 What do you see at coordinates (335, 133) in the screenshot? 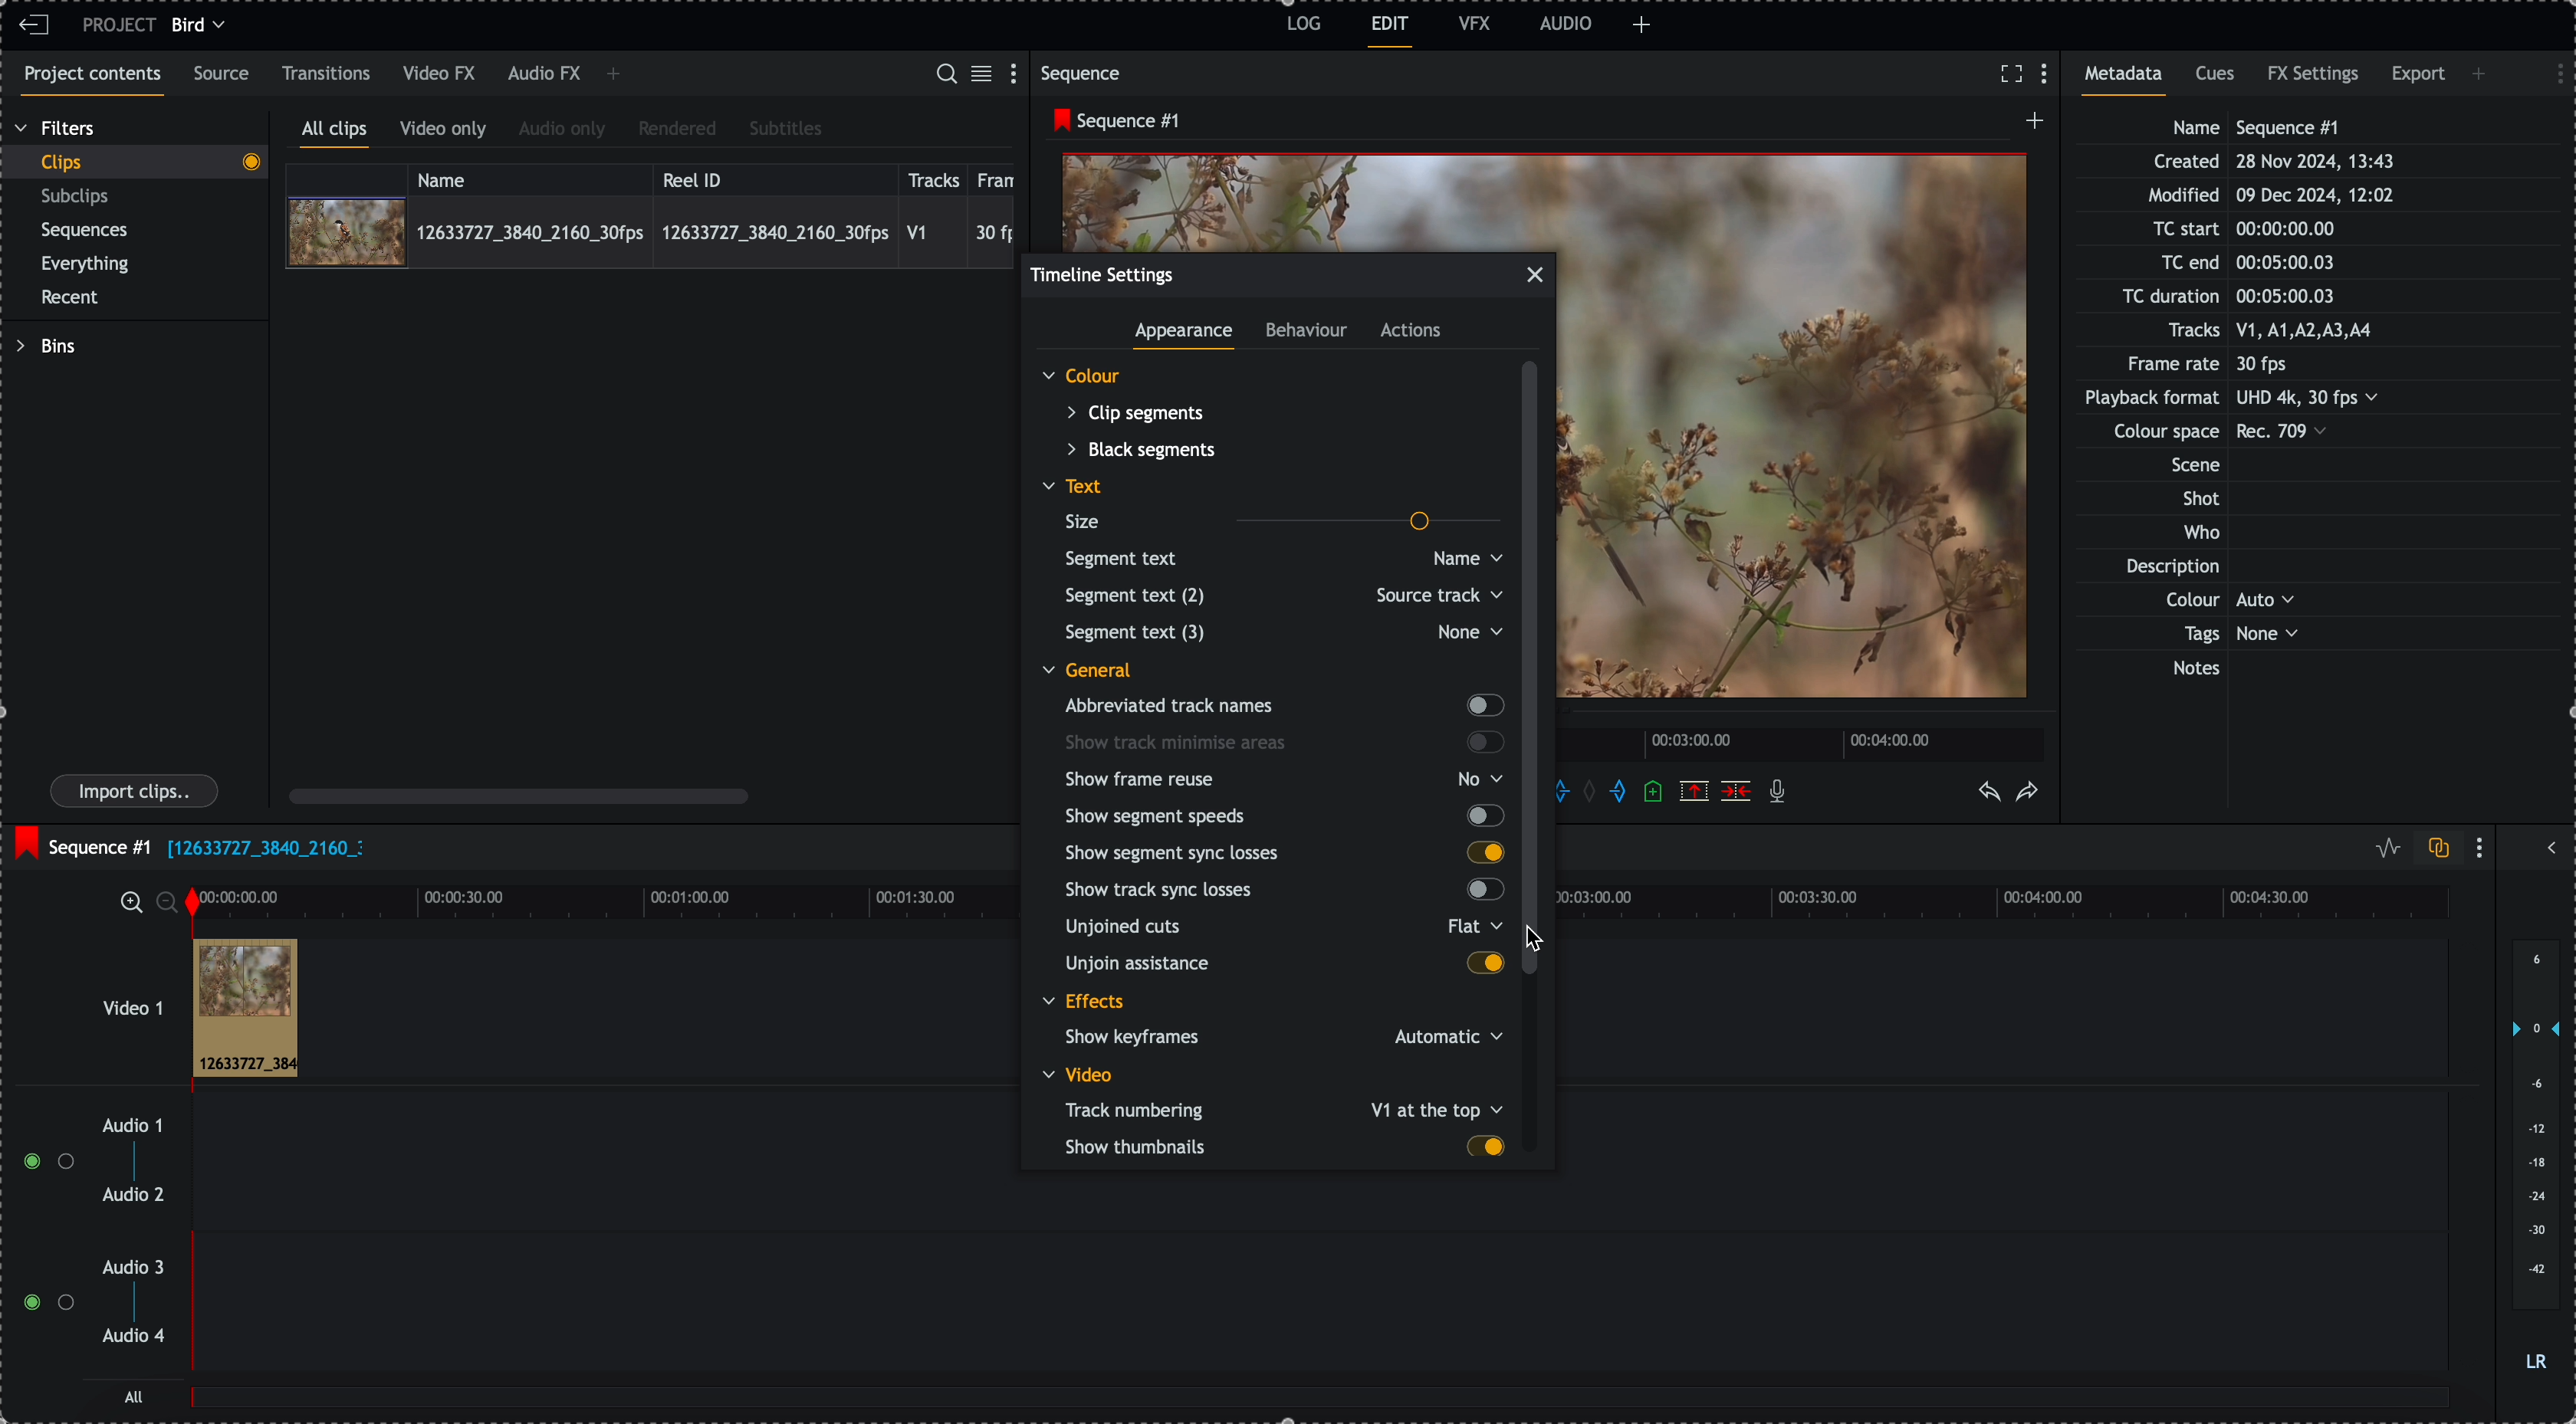
I see `all clips` at bounding box center [335, 133].